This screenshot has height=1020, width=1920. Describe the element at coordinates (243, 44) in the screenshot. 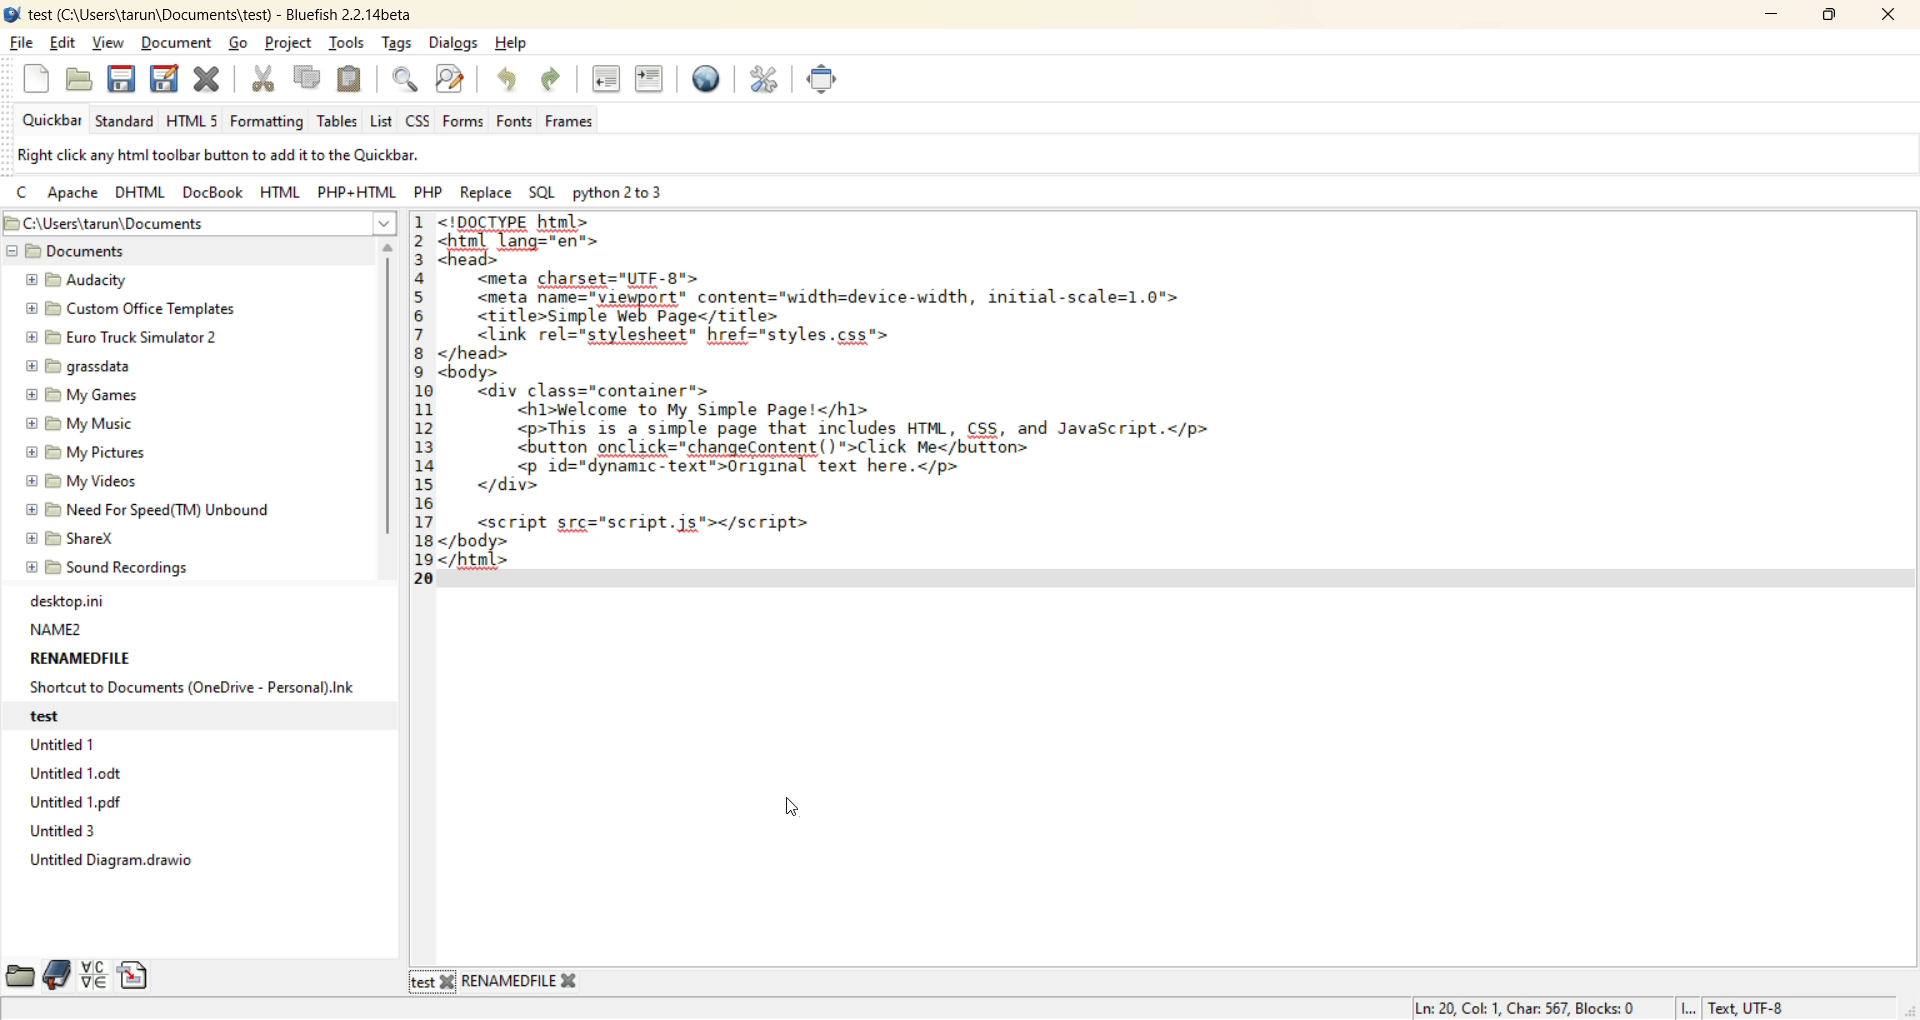

I see `go` at that location.